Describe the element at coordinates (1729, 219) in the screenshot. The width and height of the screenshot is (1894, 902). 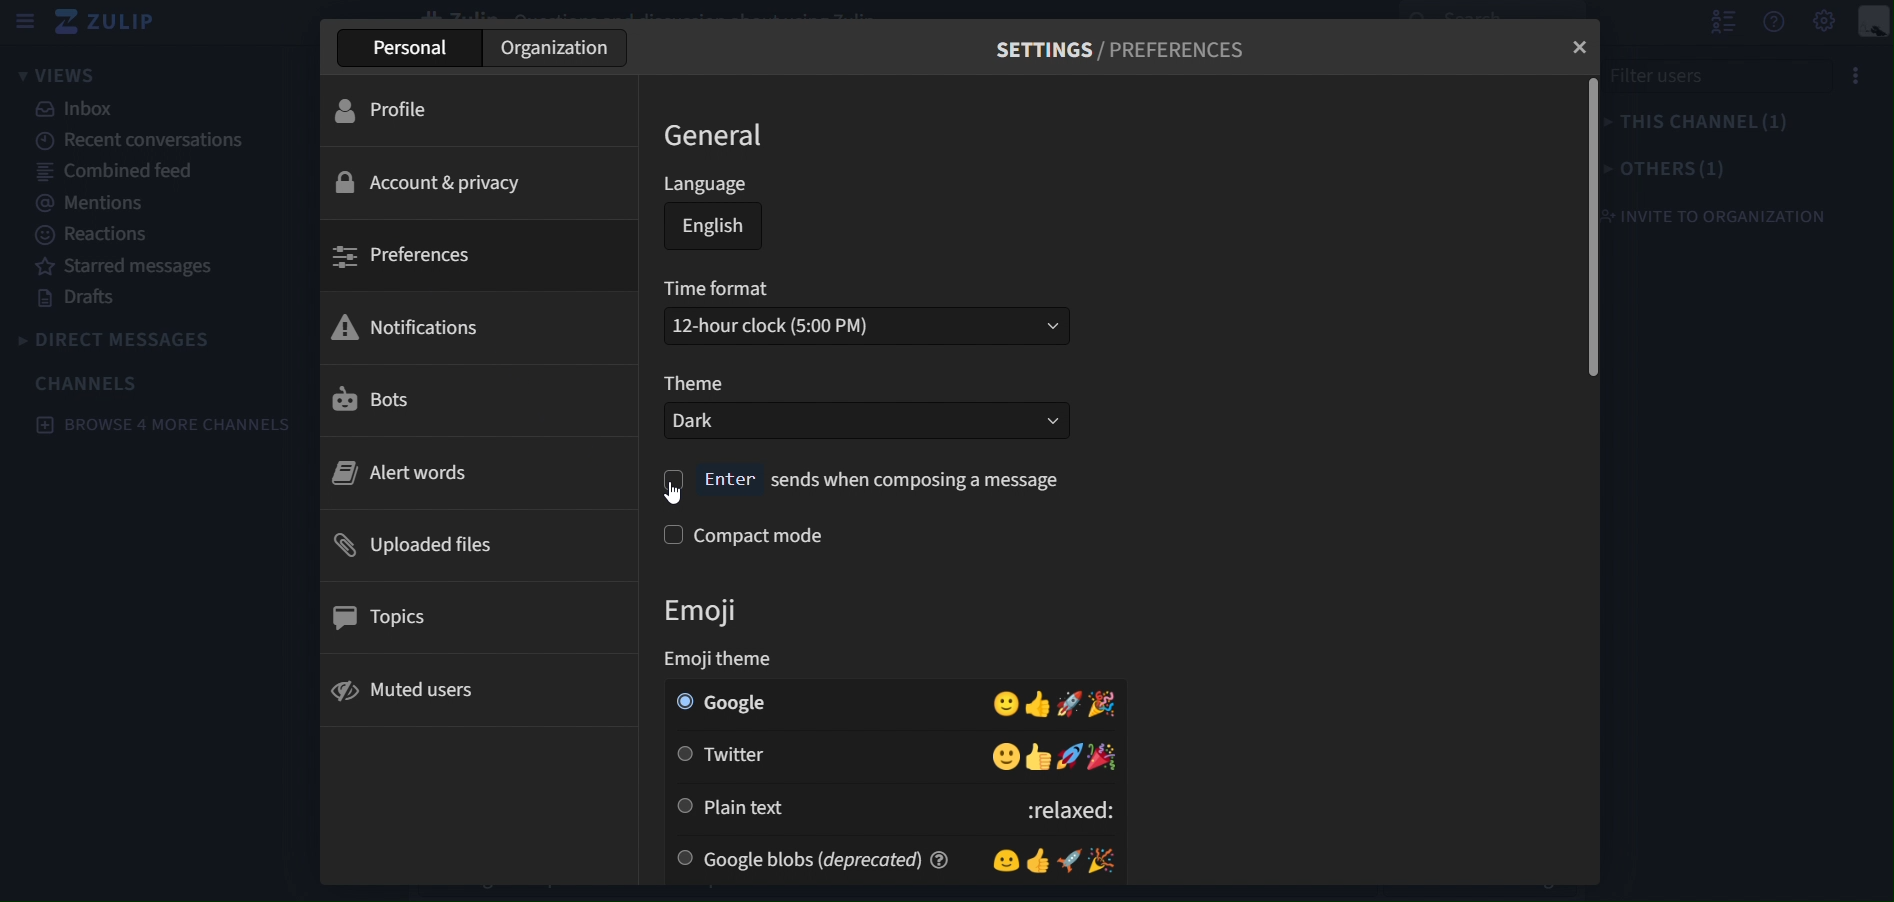
I see `invite to organization` at that location.